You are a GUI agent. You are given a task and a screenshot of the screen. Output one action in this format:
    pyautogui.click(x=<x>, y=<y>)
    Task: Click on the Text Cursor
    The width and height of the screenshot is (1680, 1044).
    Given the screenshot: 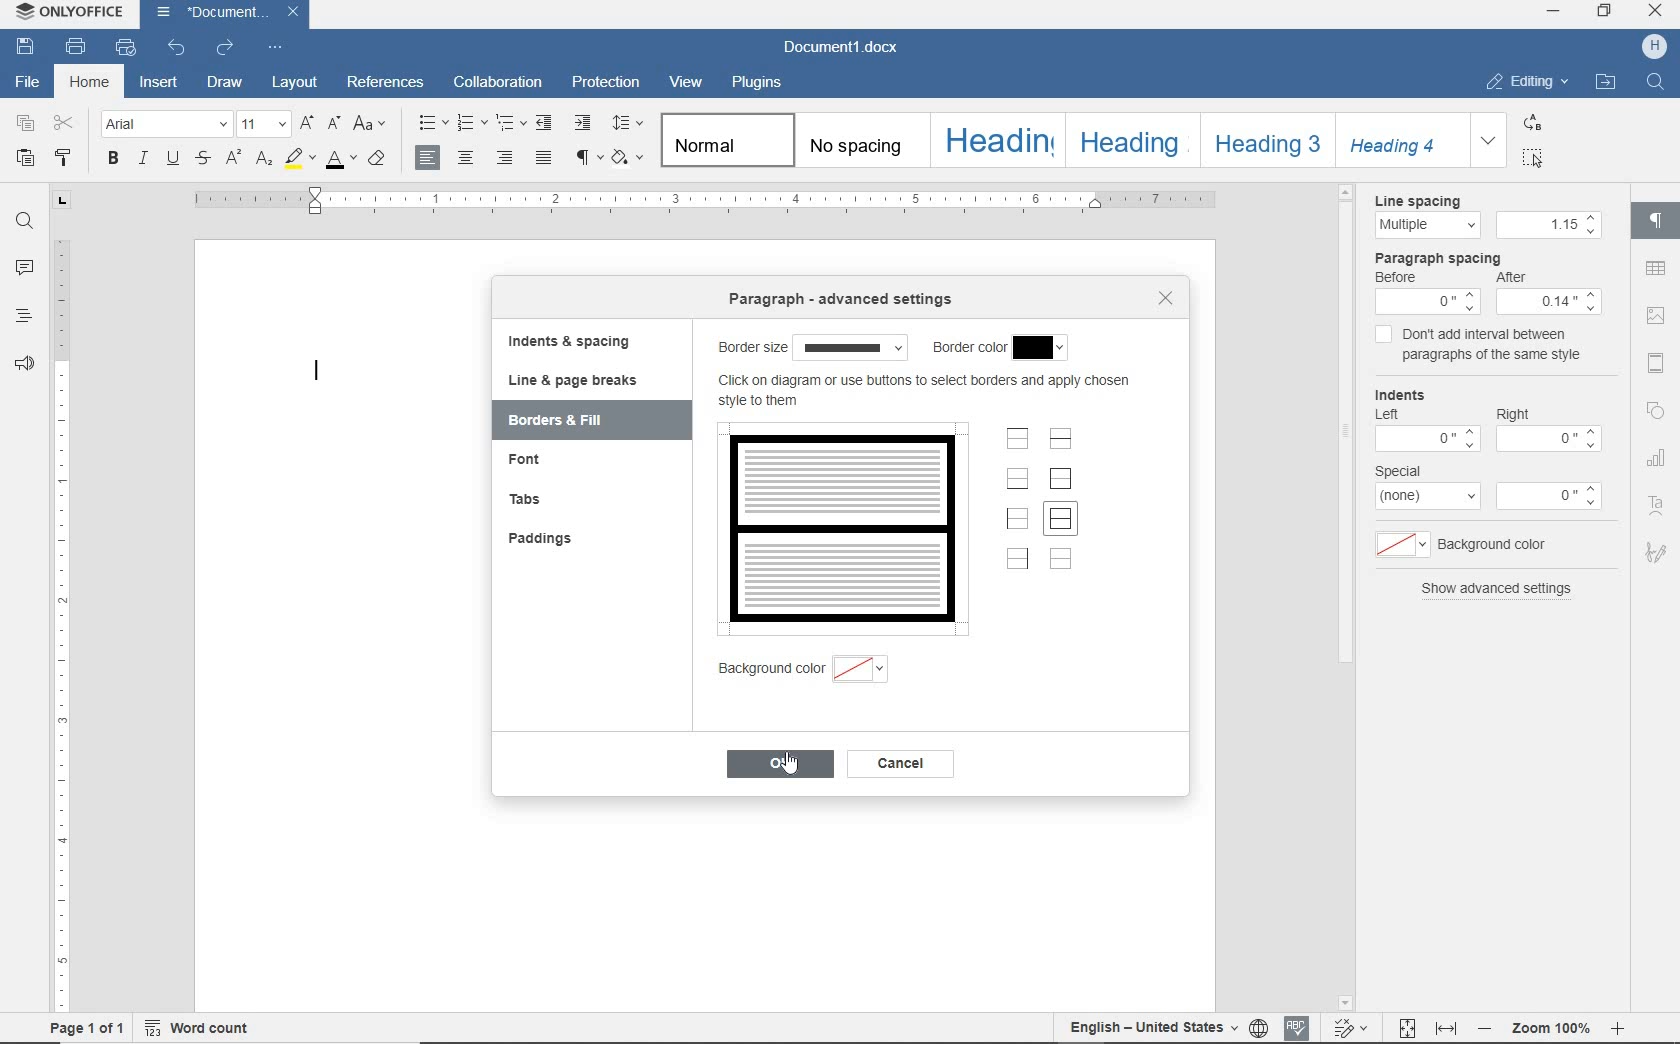 What is the action you would take?
    pyautogui.click(x=312, y=369)
    